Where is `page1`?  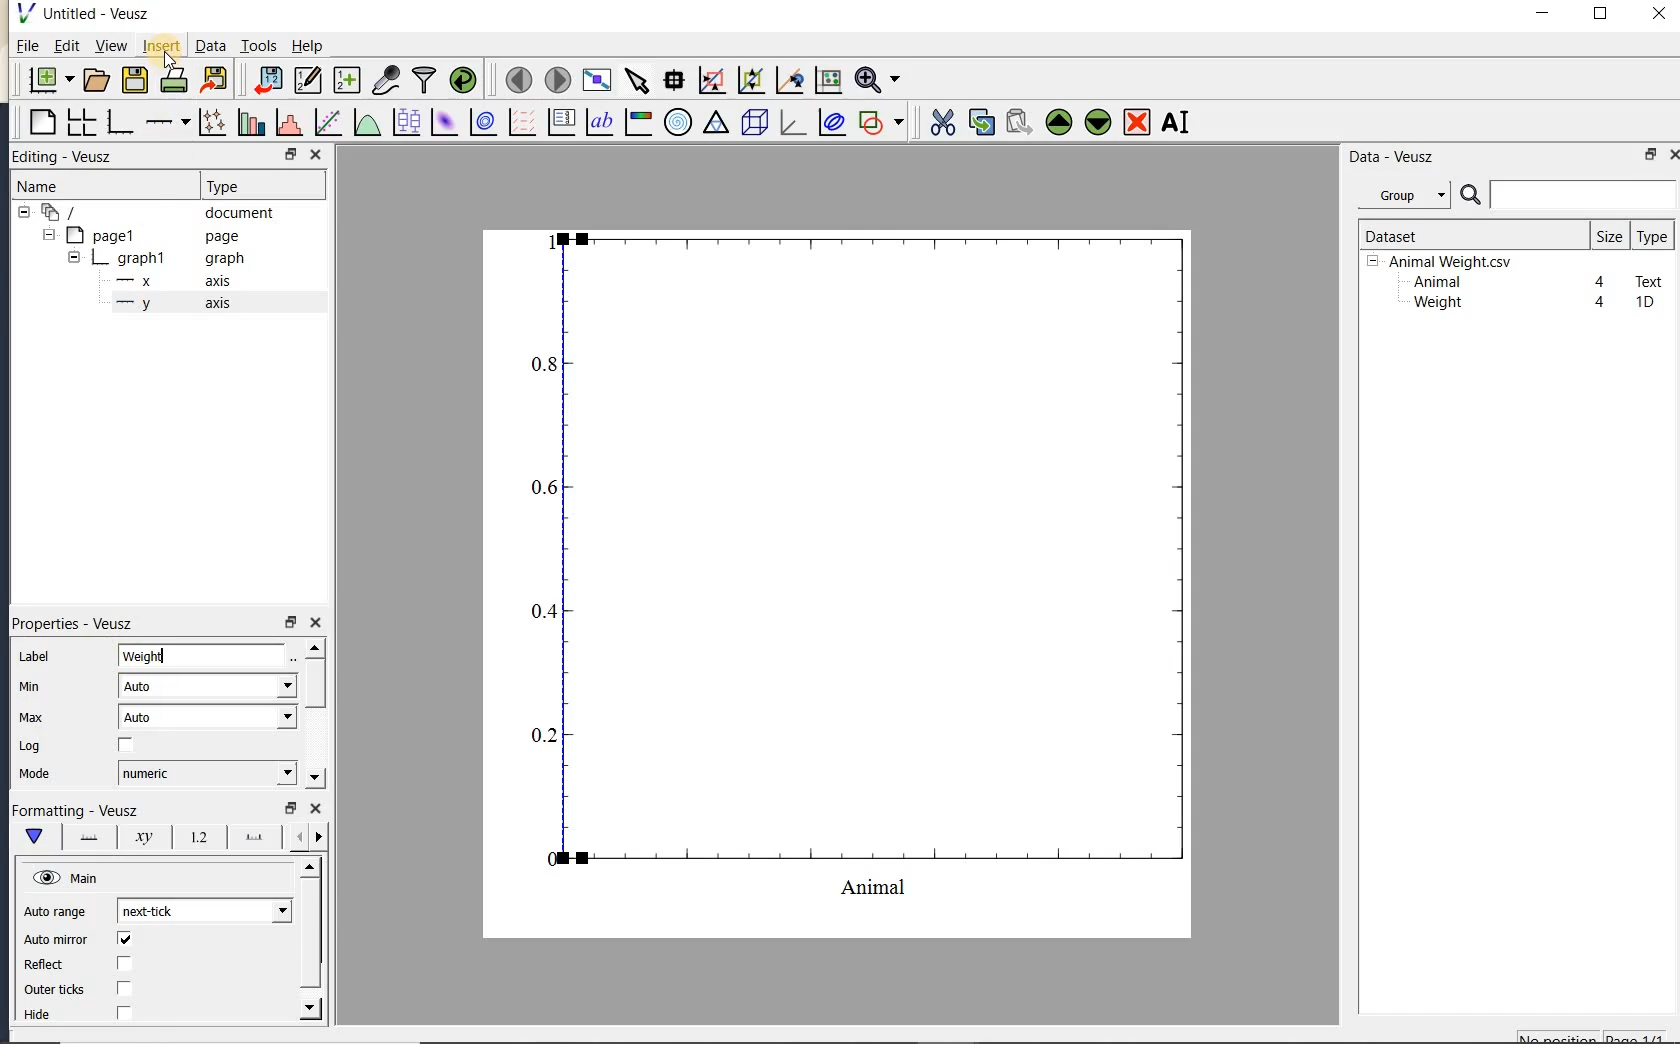
page1 is located at coordinates (143, 237).